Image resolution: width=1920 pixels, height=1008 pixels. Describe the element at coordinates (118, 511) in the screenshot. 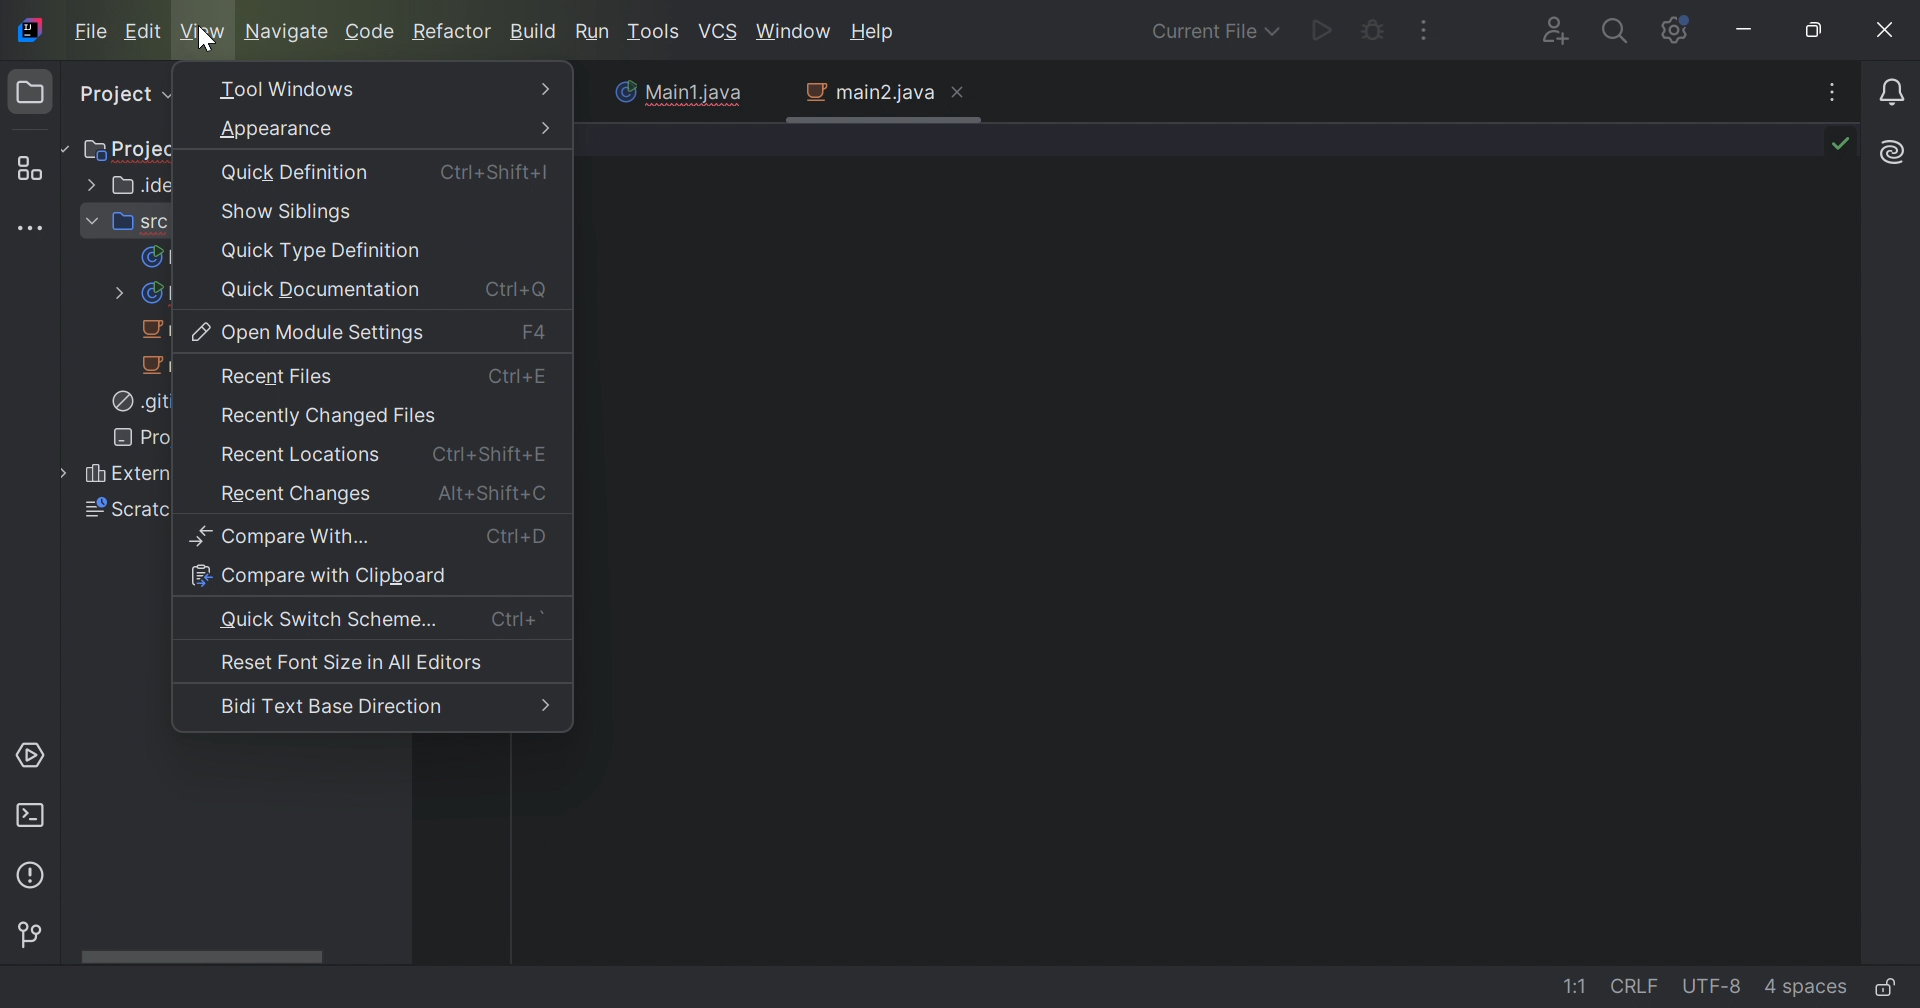

I see `Scratches and Consoles` at that location.